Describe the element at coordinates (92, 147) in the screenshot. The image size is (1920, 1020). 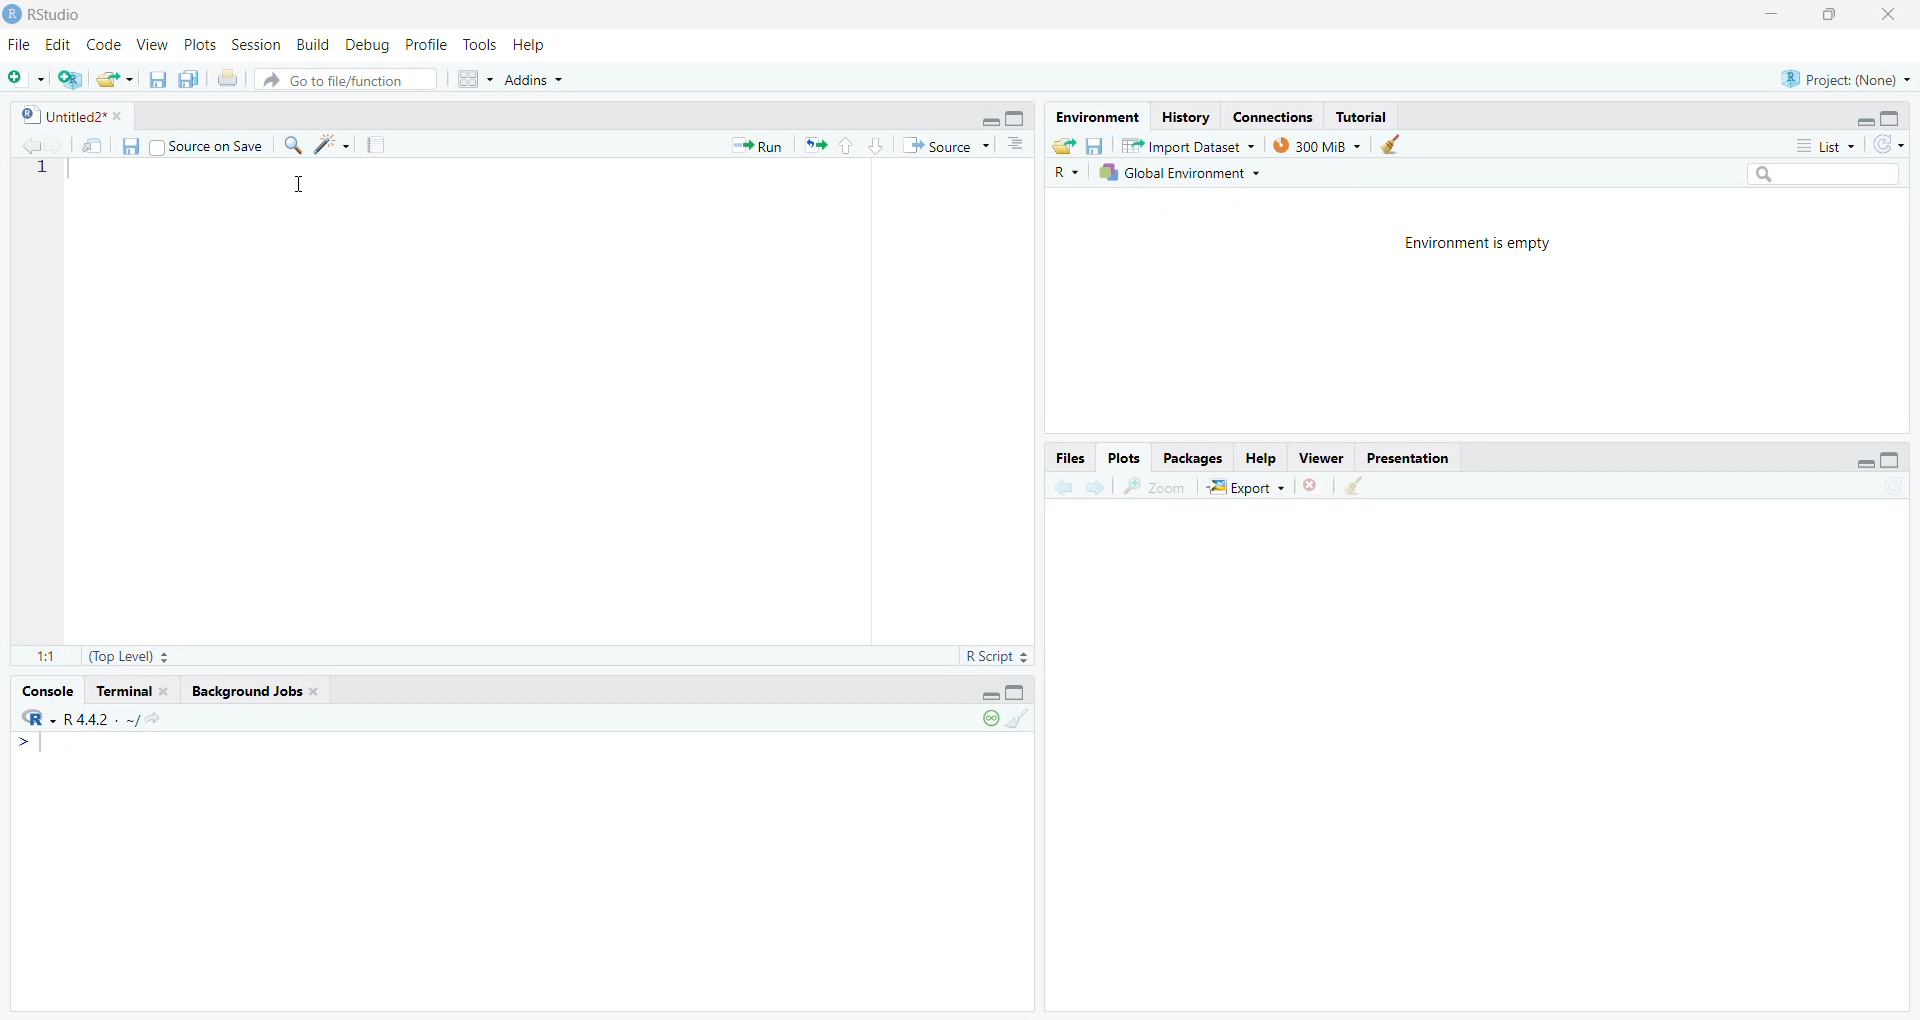
I see `show in new window` at that location.